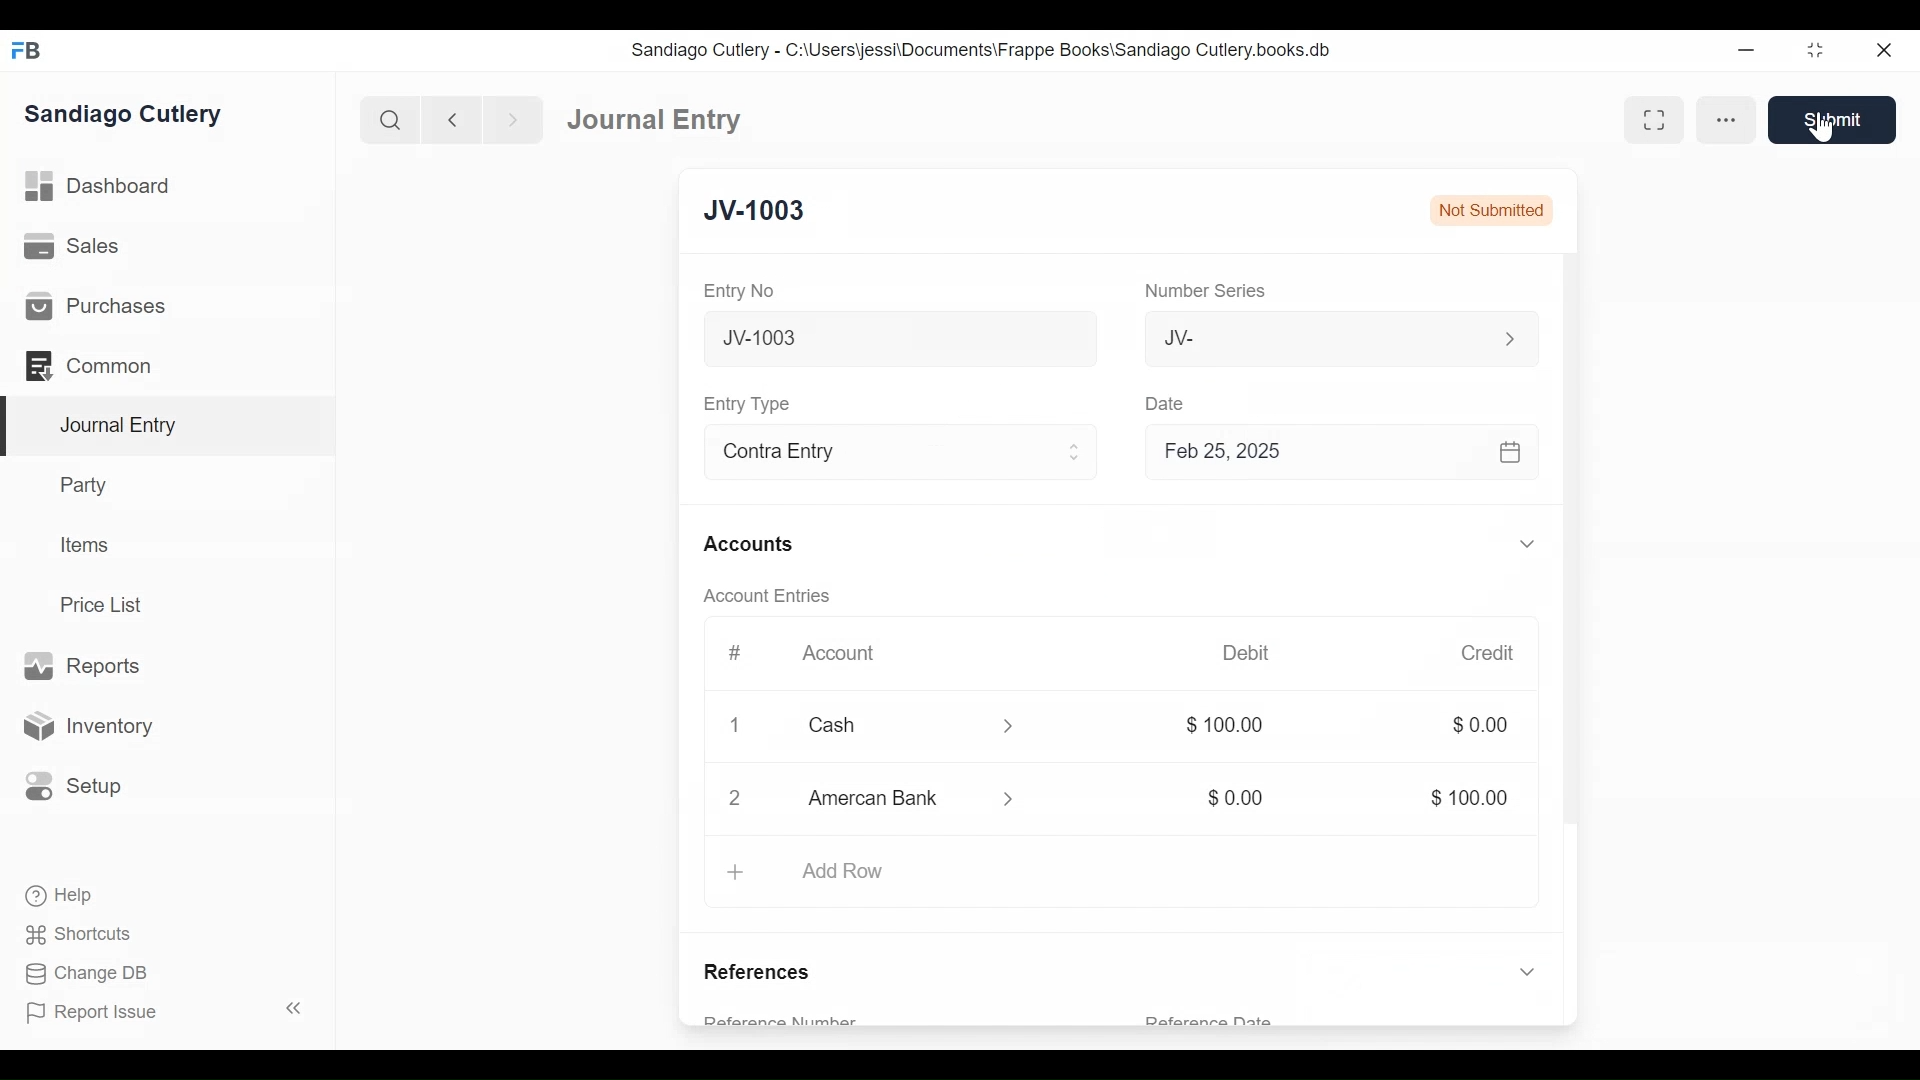 This screenshot has width=1920, height=1080. What do you see at coordinates (1254, 653) in the screenshot?
I see `Debit` at bounding box center [1254, 653].